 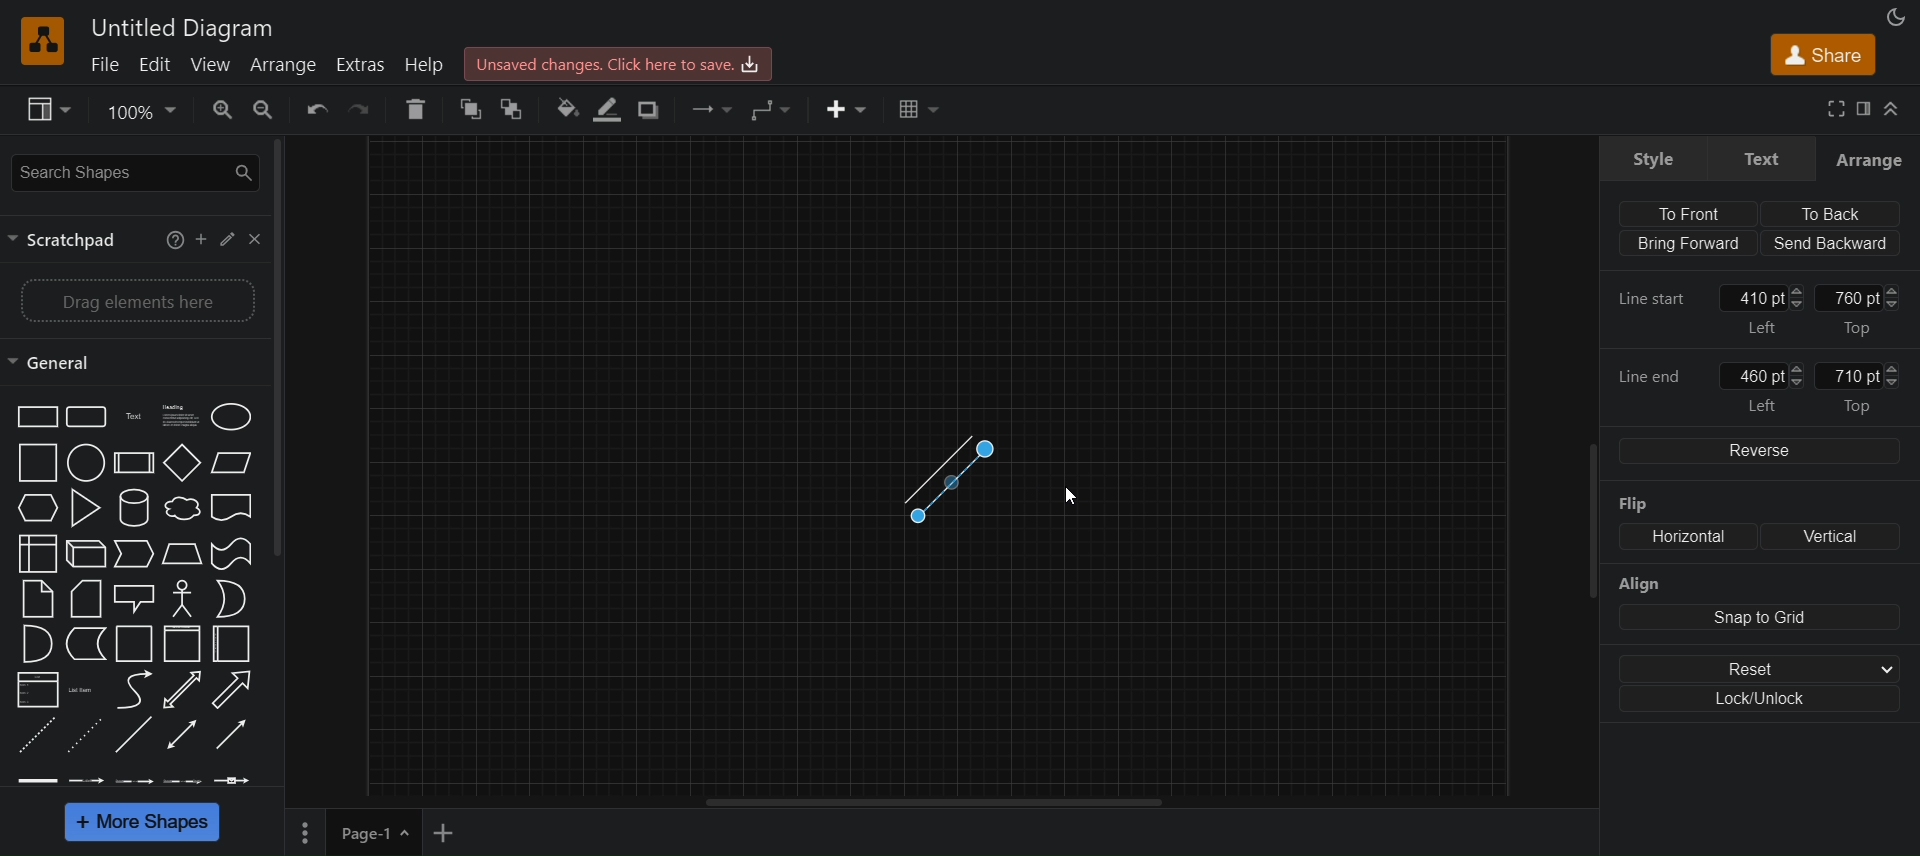 What do you see at coordinates (266, 109) in the screenshot?
I see `zoom out` at bounding box center [266, 109].